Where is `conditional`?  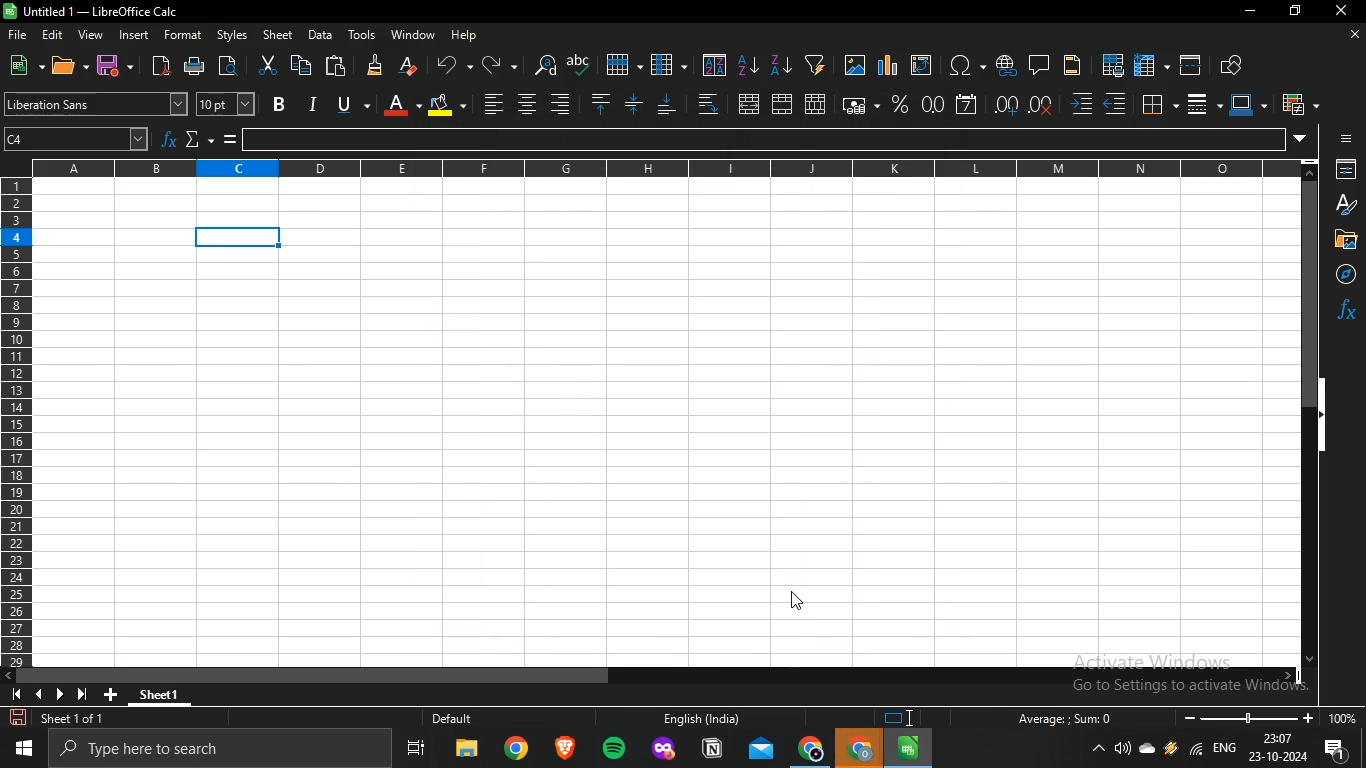 conditional is located at coordinates (1296, 104).